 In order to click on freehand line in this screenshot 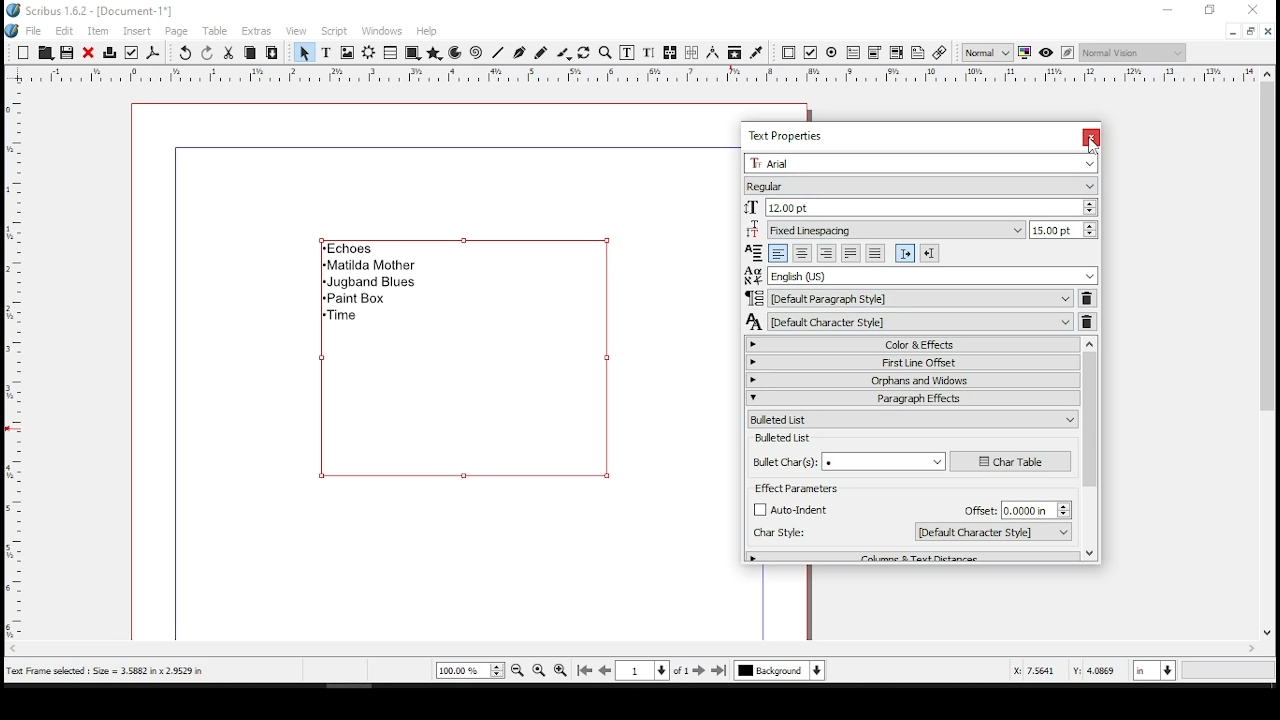, I will do `click(540, 52)`.